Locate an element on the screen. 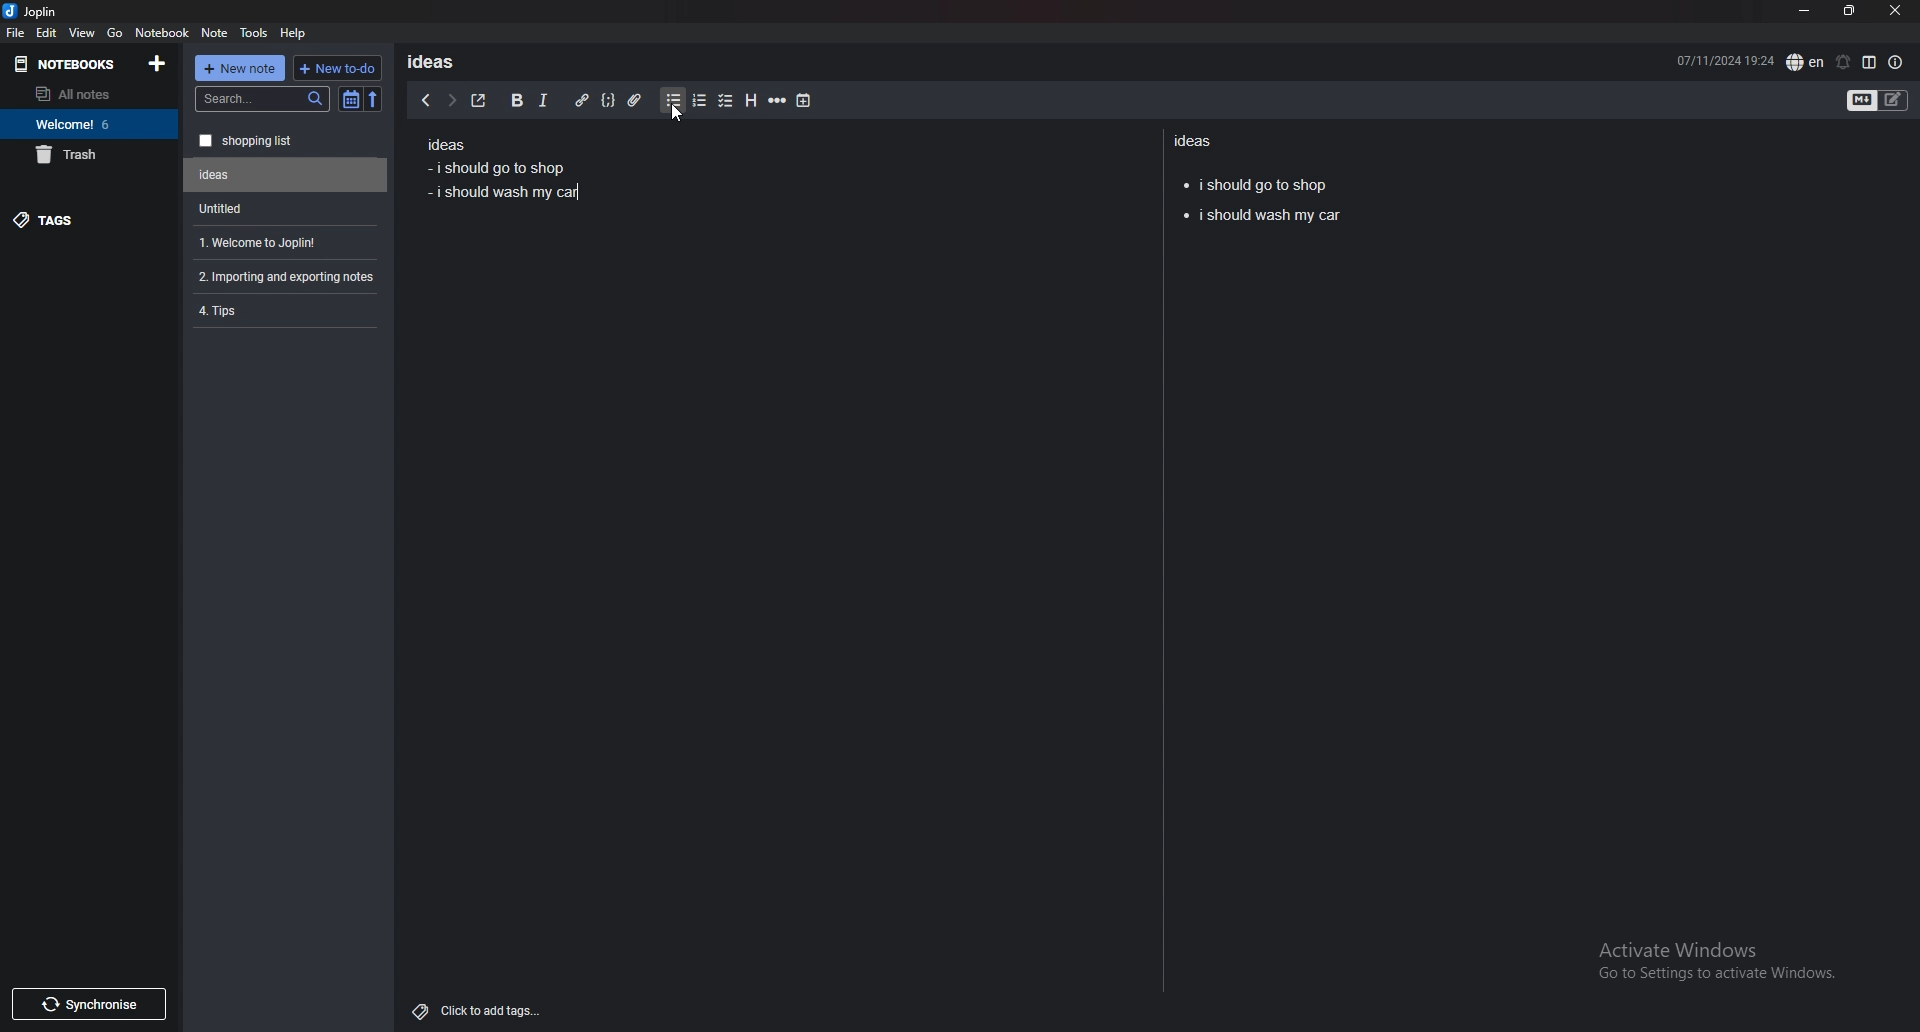 The image size is (1920, 1032). Welcome is located at coordinates (88, 123).